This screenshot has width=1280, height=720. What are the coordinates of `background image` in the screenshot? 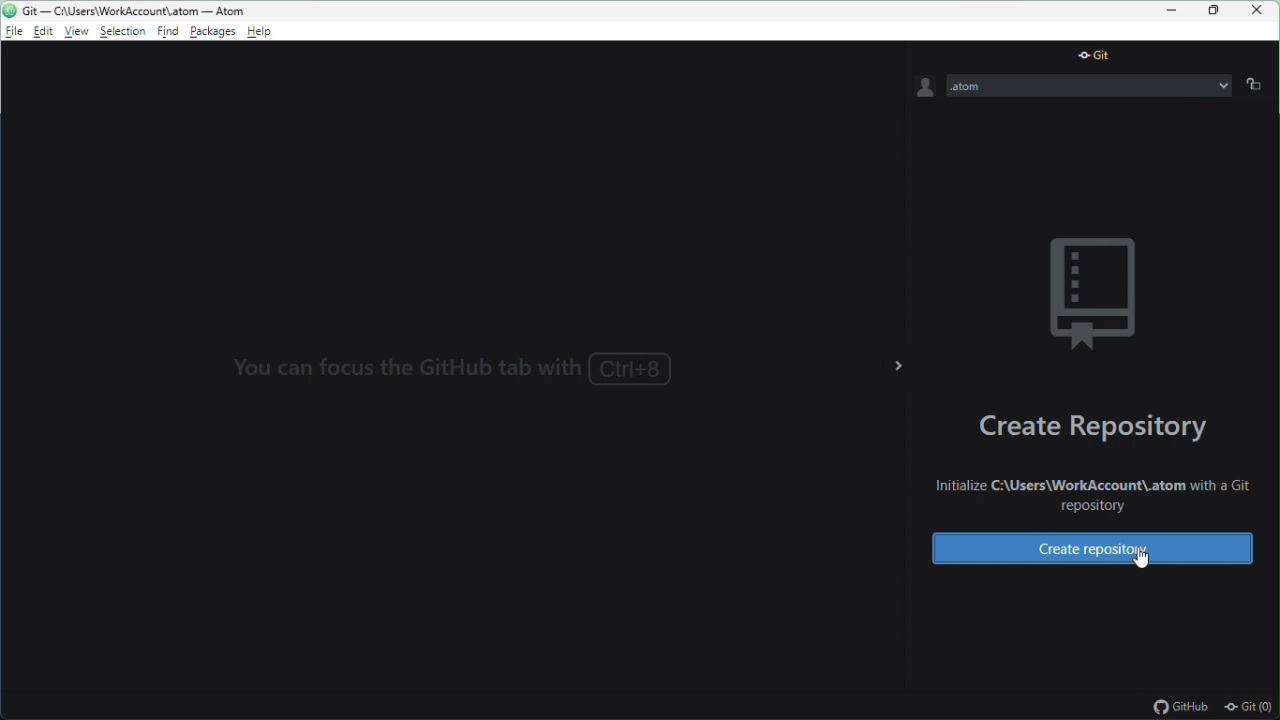 It's located at (1100, 292).